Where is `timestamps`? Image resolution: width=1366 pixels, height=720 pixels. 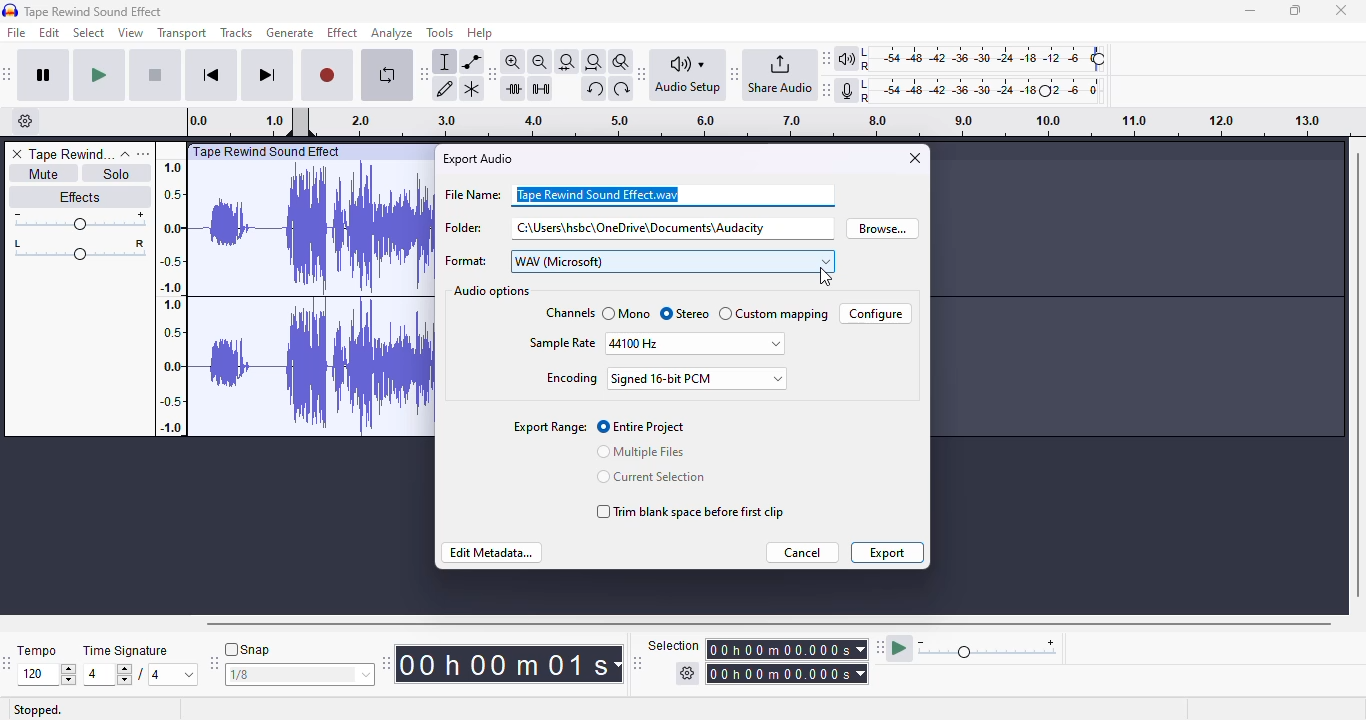
timestamps is located at coordinates (170, 296).